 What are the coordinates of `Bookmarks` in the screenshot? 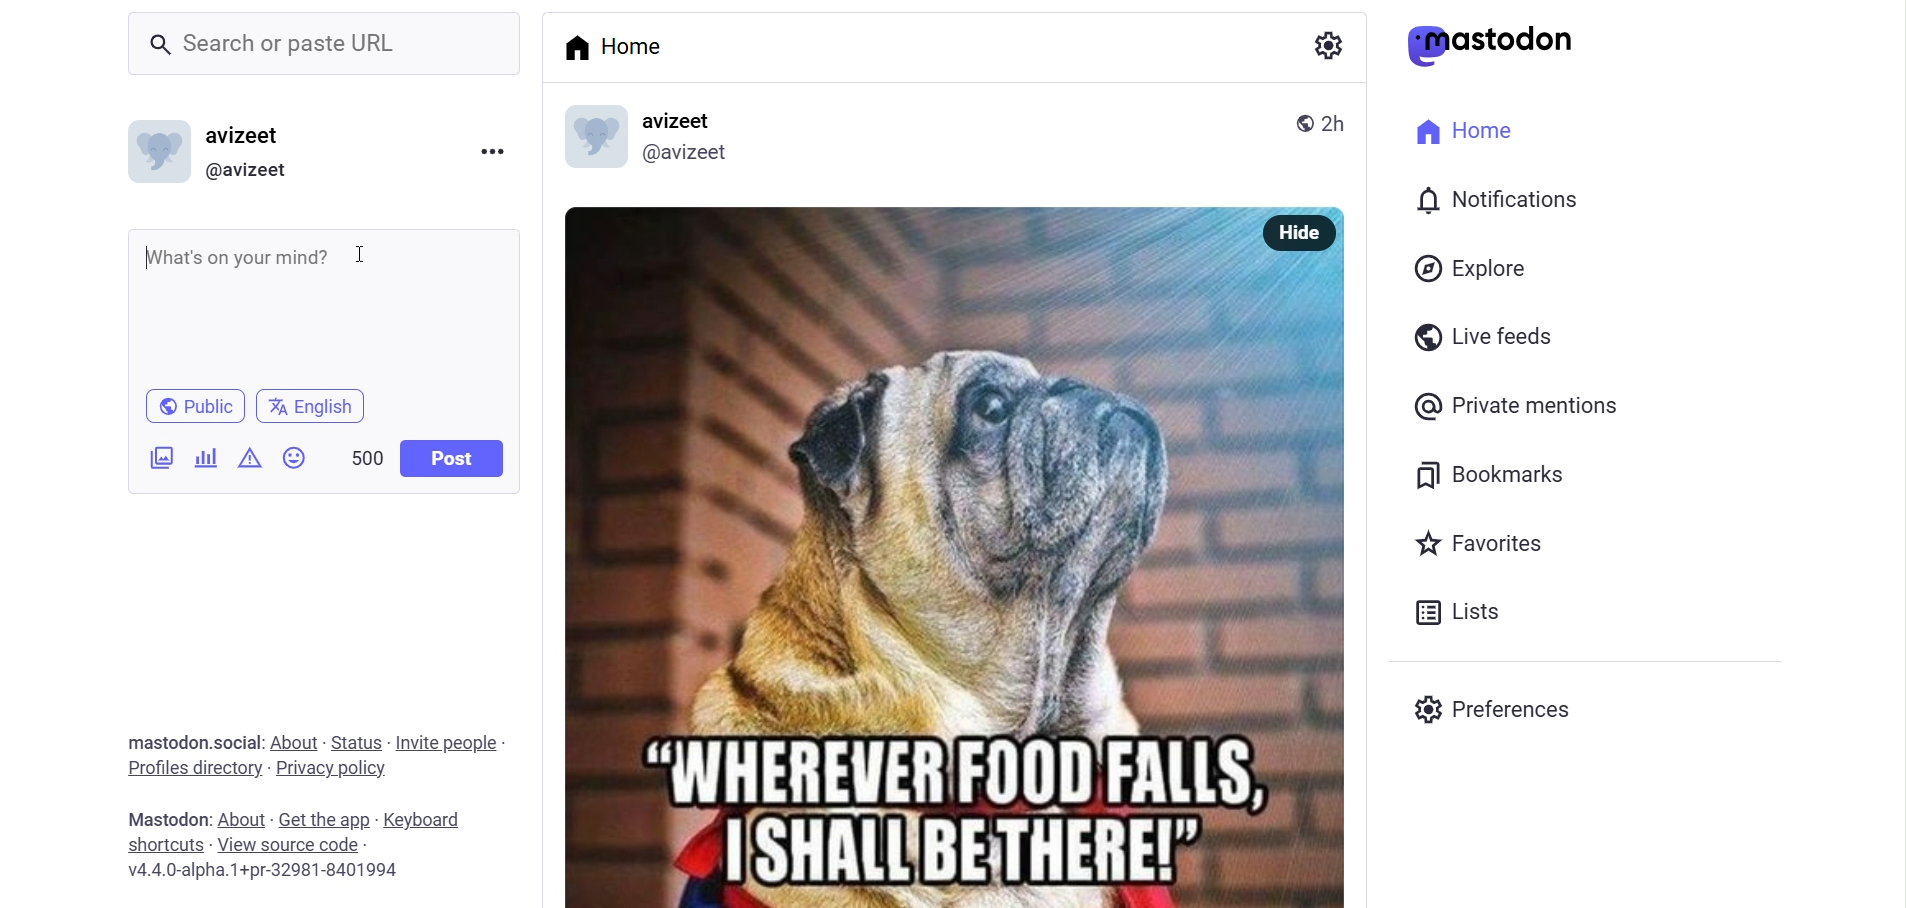 It's located at (1505, 476).